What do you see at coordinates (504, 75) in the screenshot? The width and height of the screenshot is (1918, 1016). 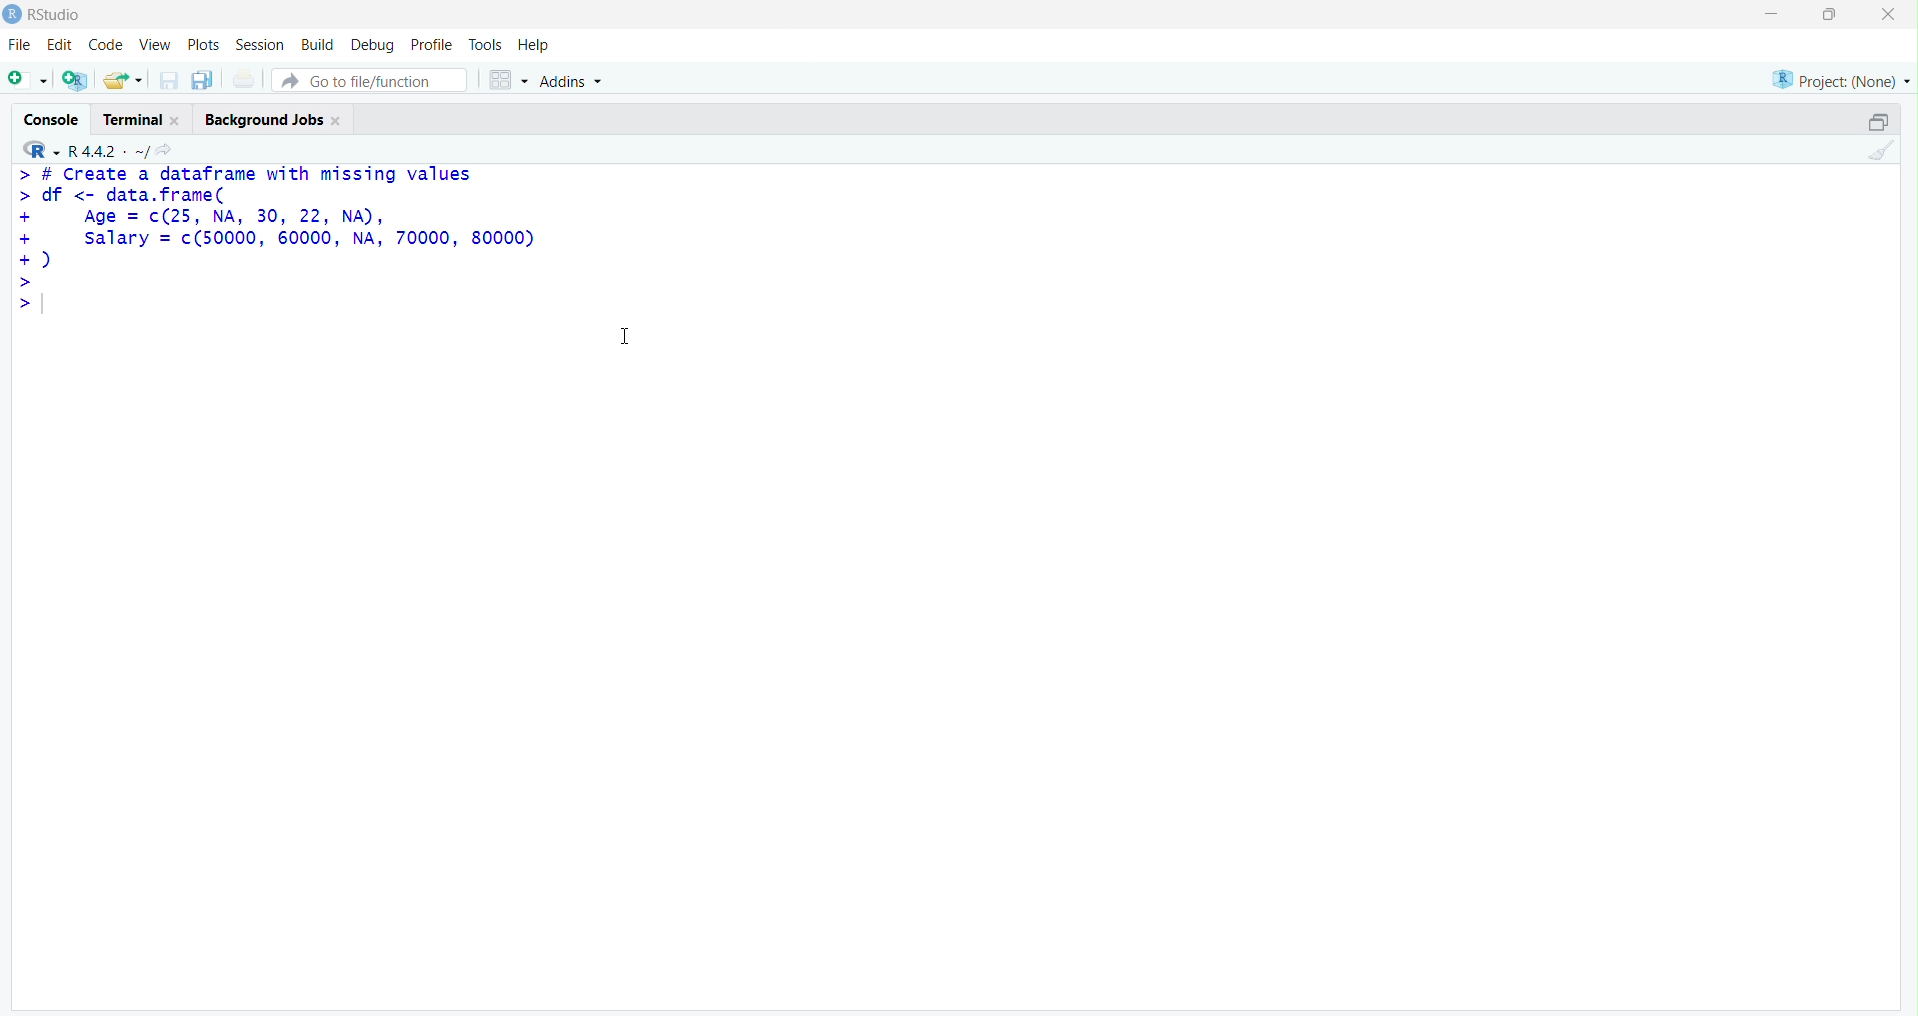 I see `Workspace panes` at bounding box center [504, 75].